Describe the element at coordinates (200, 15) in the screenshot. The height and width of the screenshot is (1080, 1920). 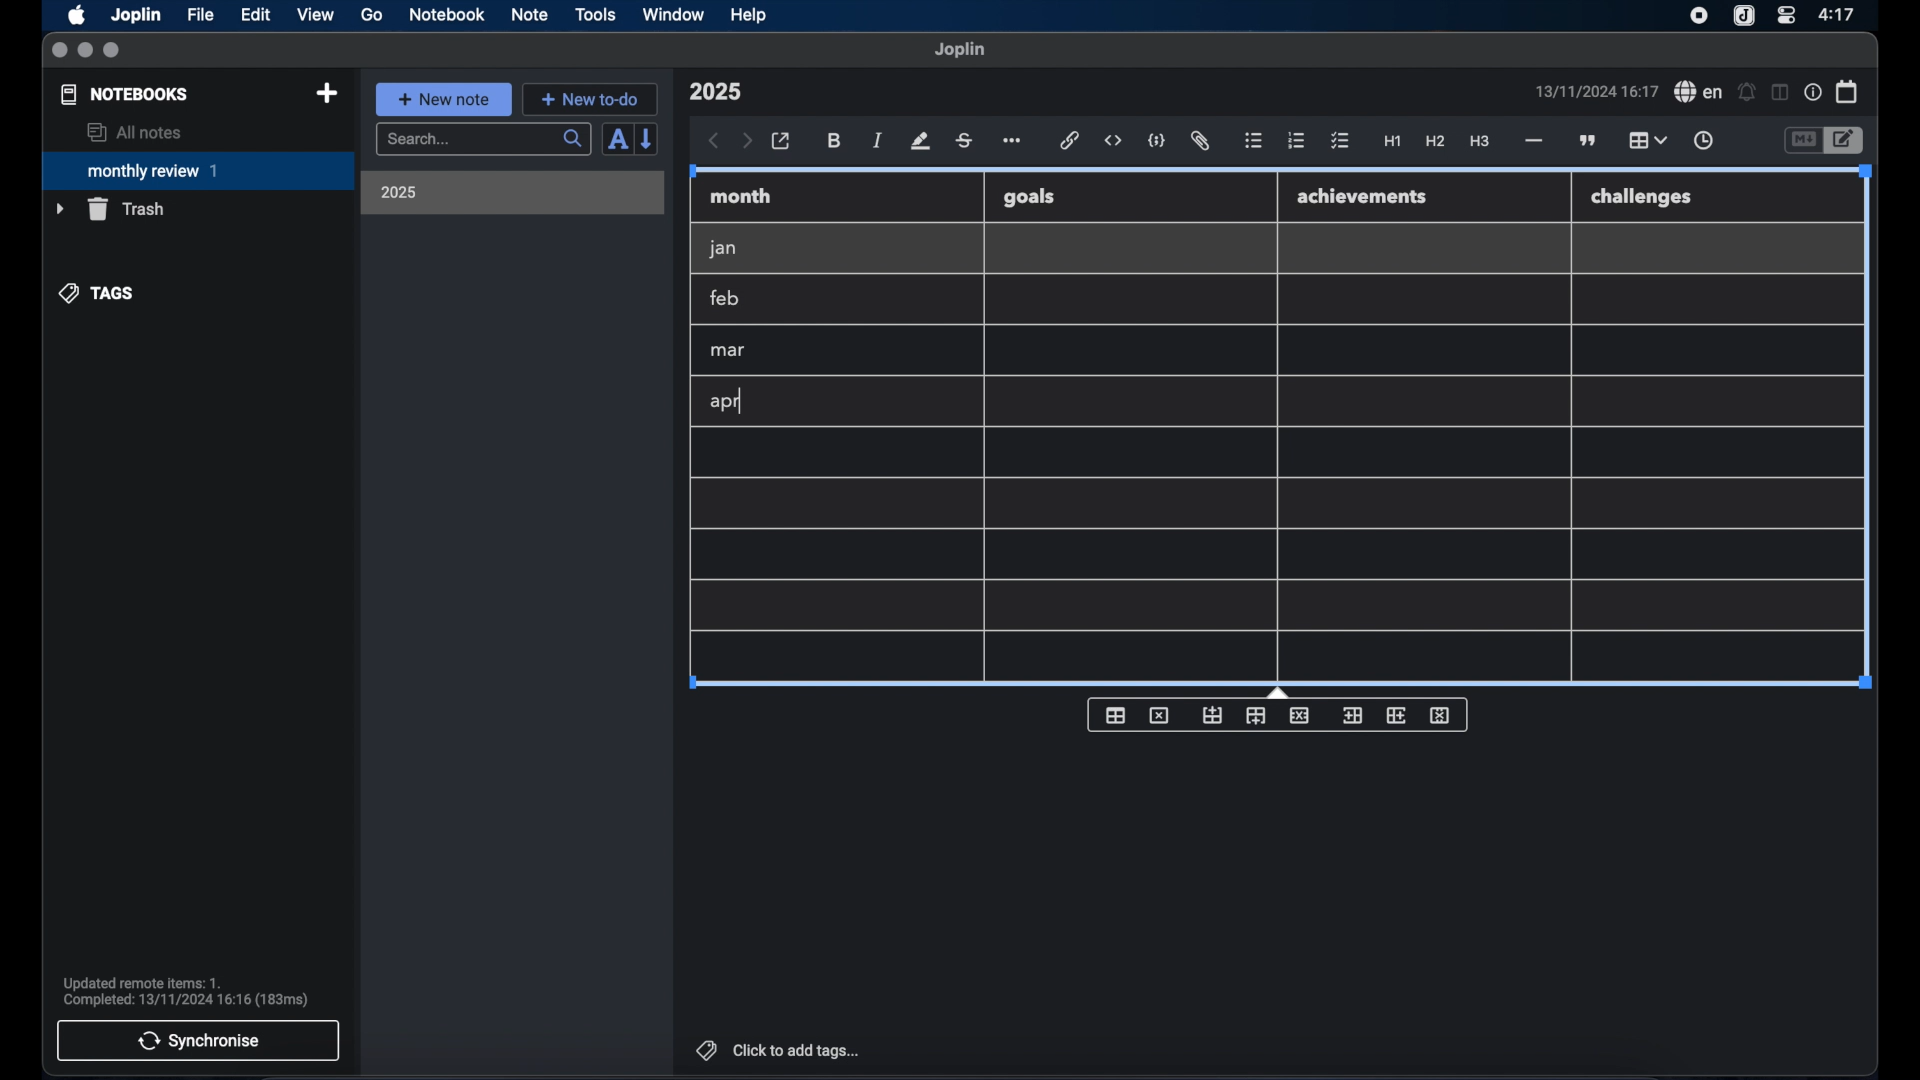
I see `file` at that location.